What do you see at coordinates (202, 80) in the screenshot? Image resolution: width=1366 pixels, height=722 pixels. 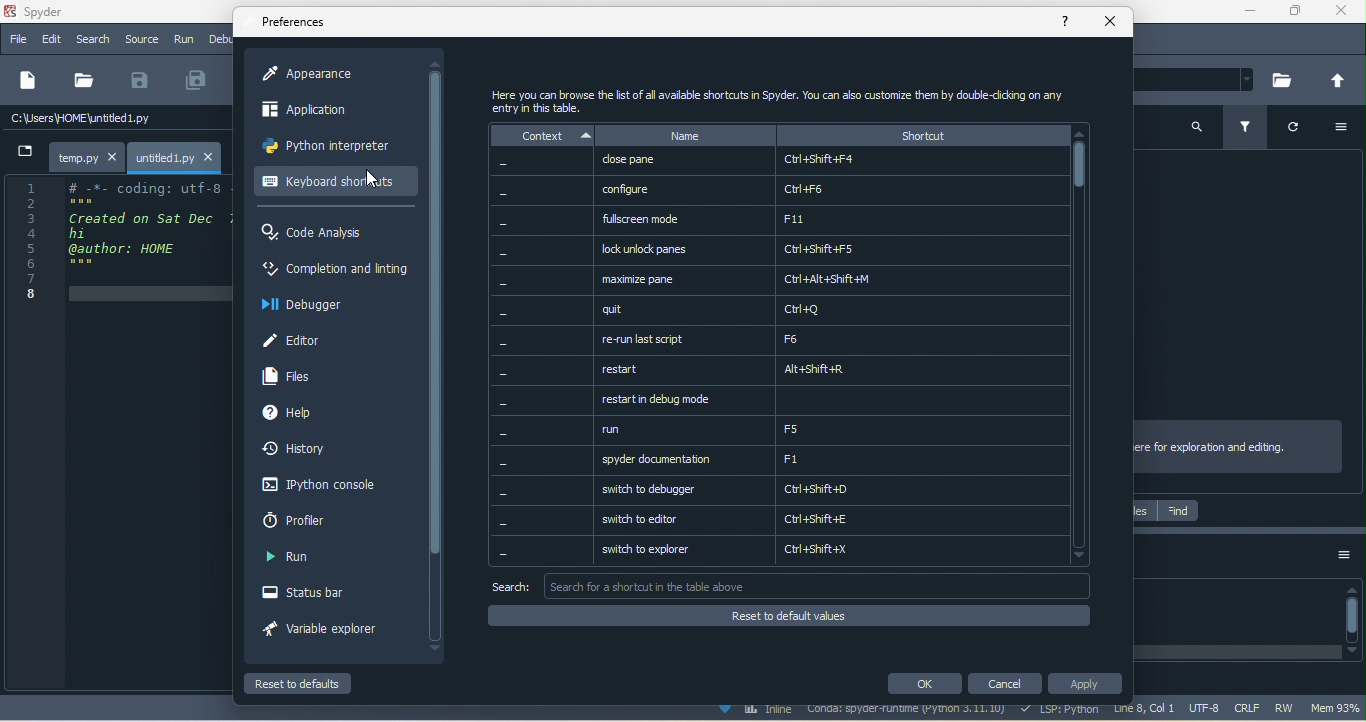 I see `save all` at bounding box center [202, 80].